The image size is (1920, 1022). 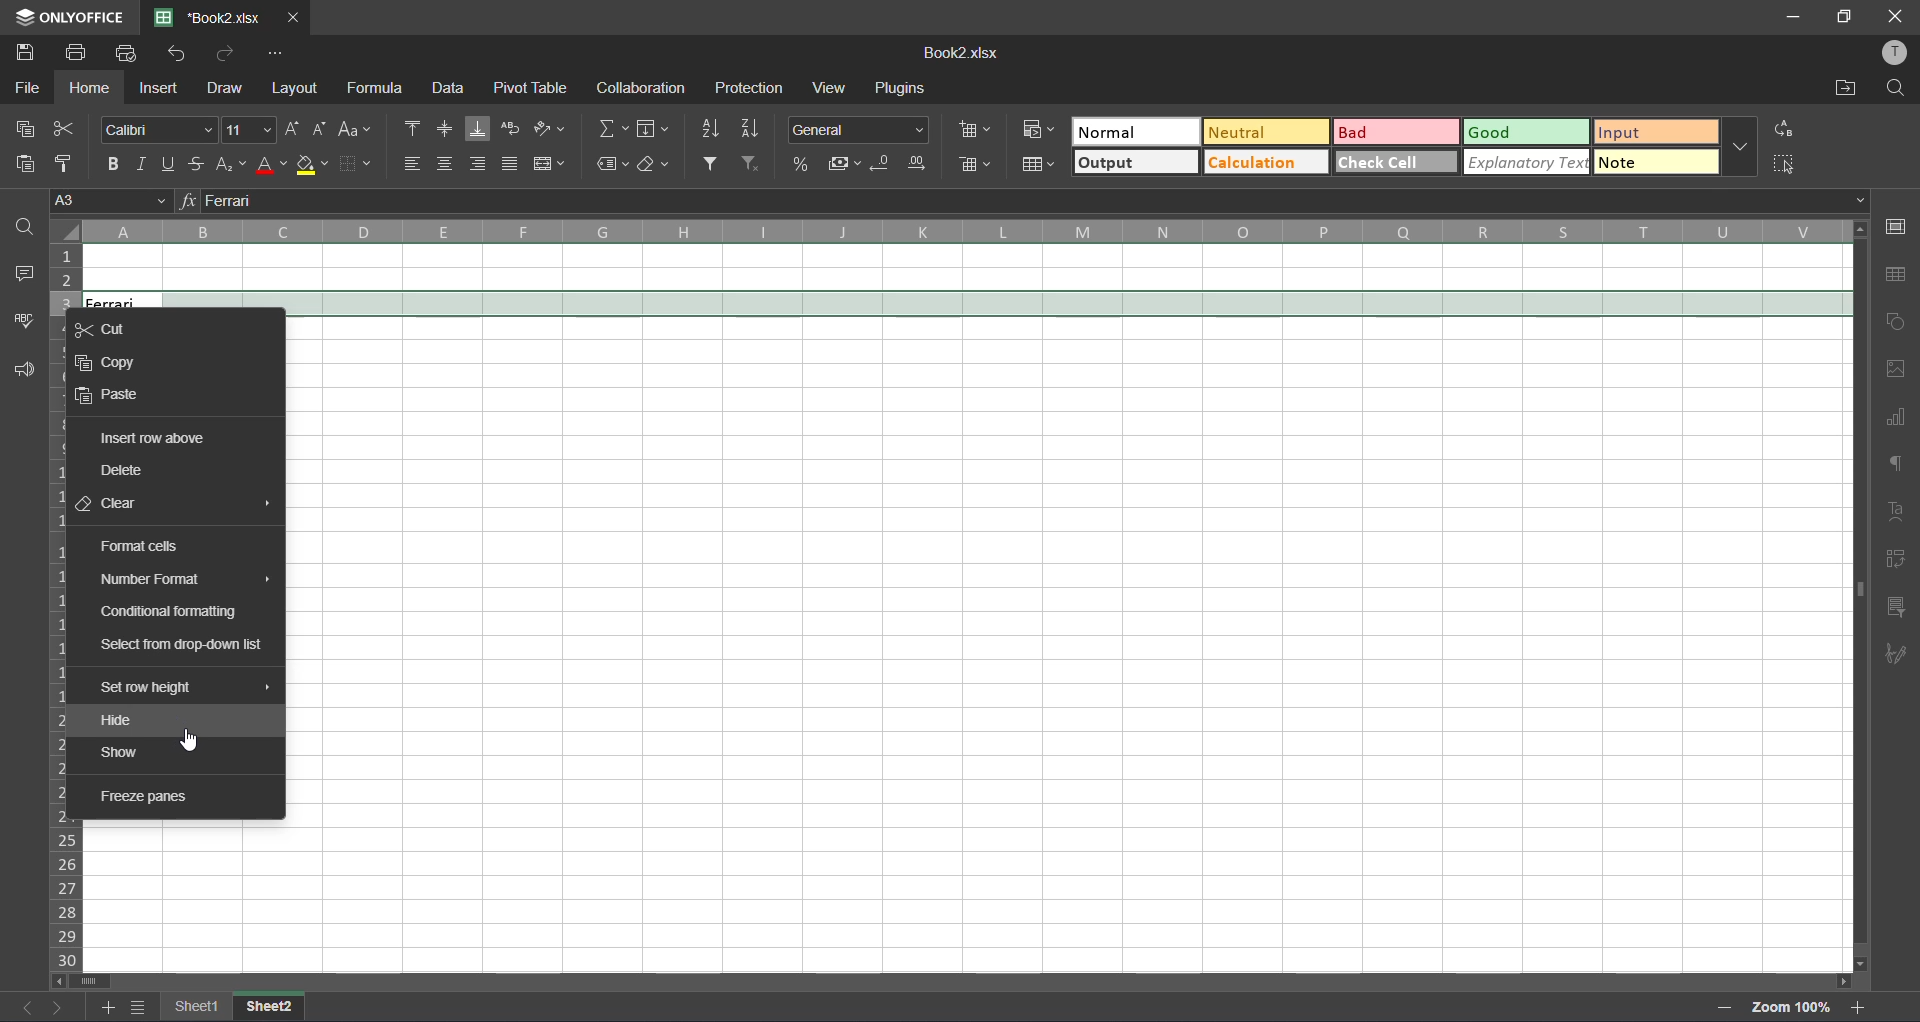 I want to click on next, so click(x=59, y=1007).